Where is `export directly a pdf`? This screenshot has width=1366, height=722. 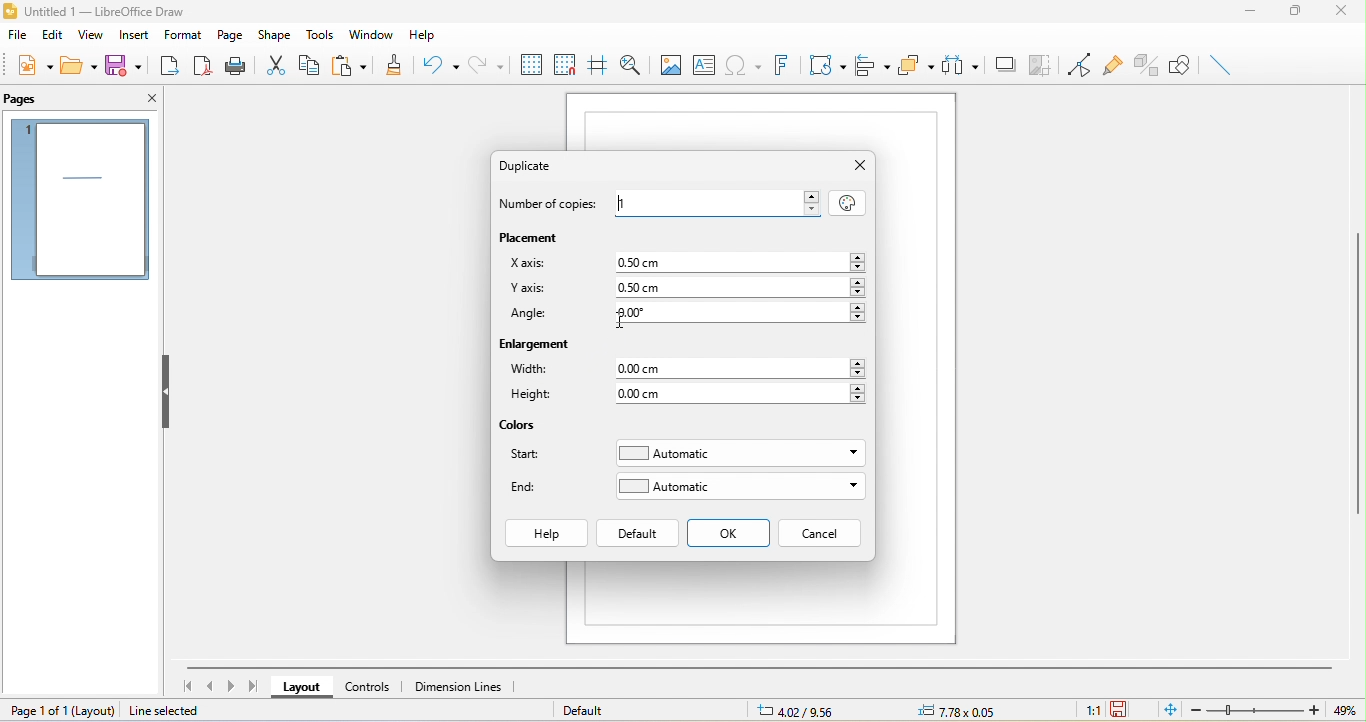
export directly a pdf is located at coordinates (203, 68).